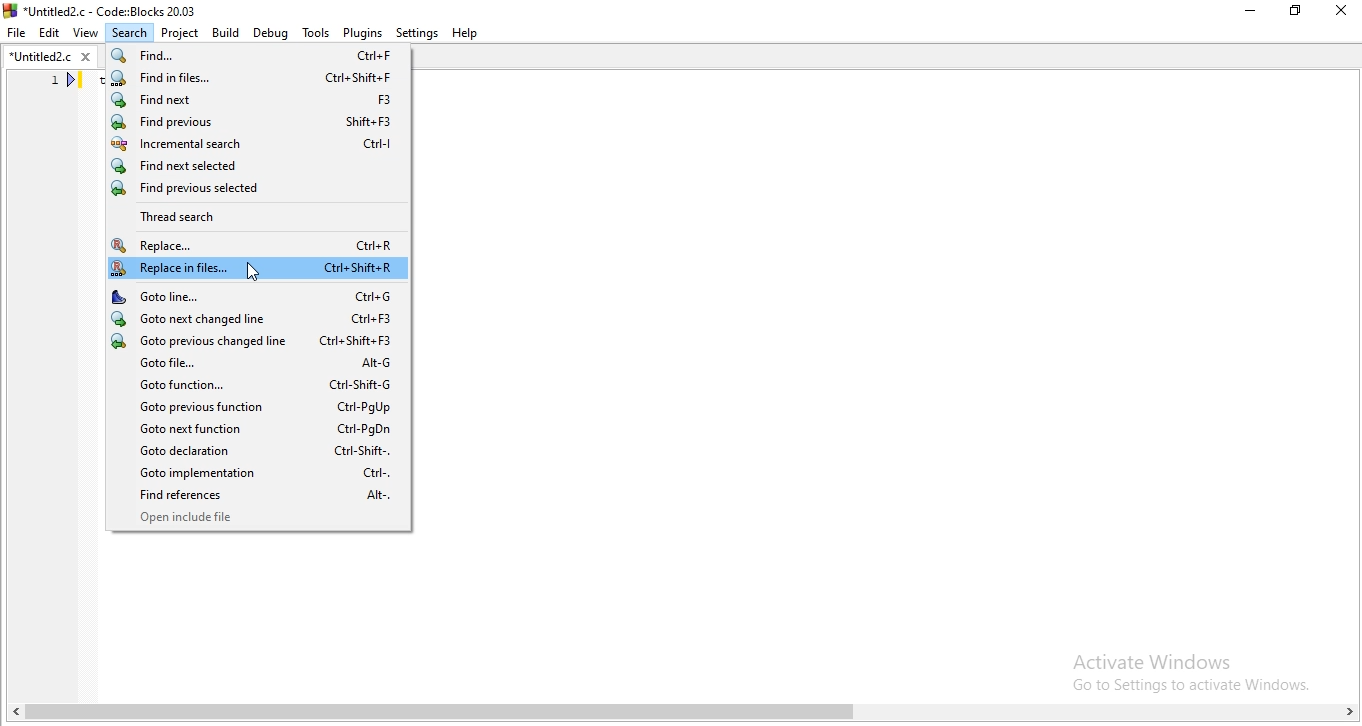 This screenshot has width=1362, height=726. I want to click on Project , so click(181, 32).